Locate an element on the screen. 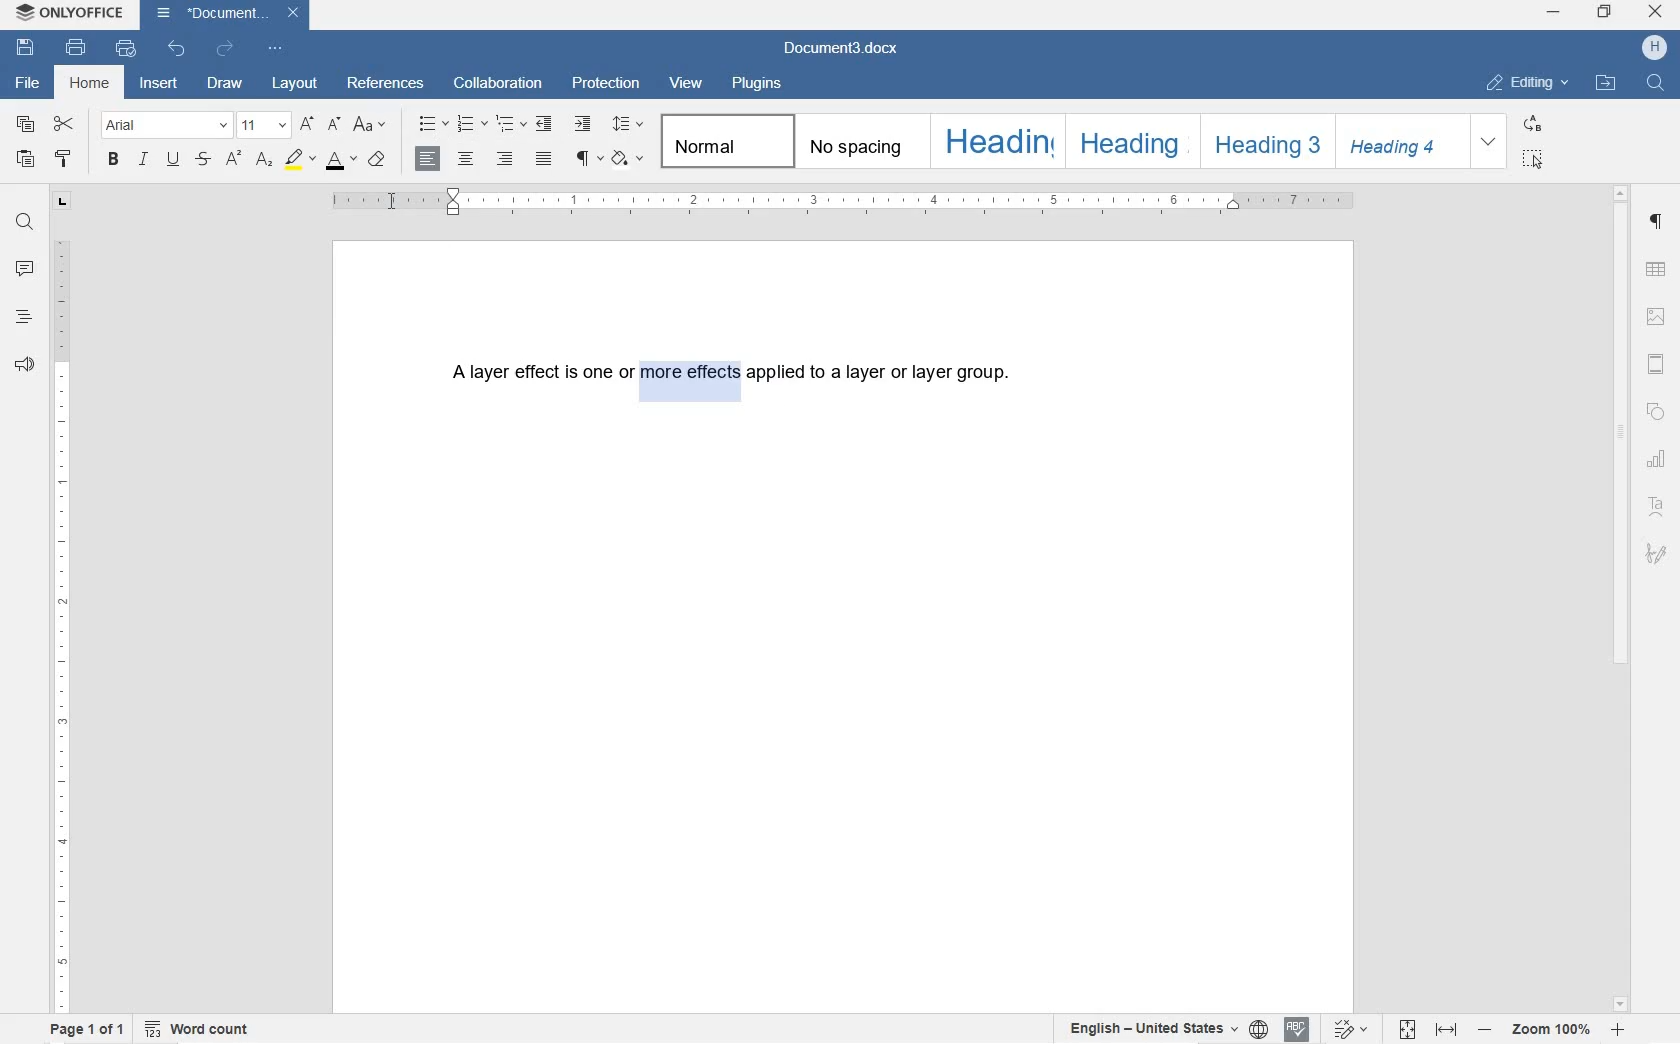 The height and width of the screenshot is (1044, 1680). STRIKETHROUGH is located at coordinates (201, 160).